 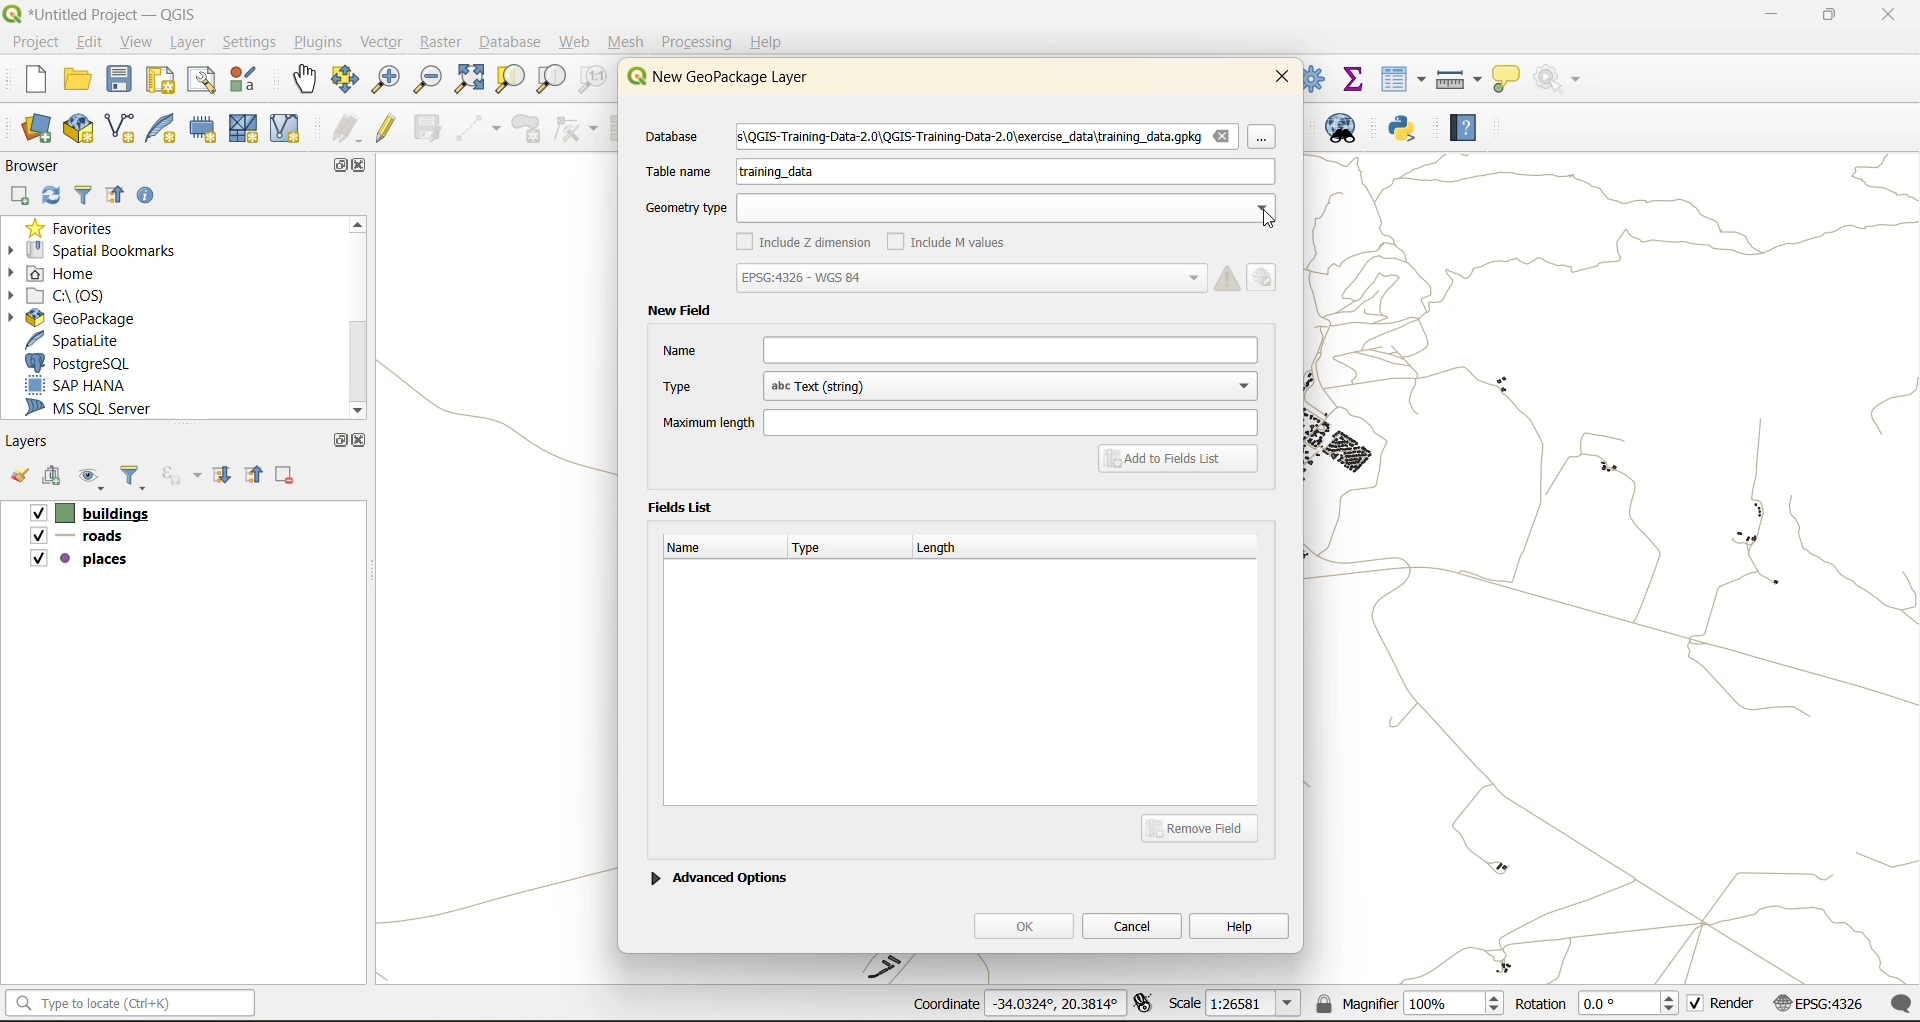 What do you see at coordinates (529, 134) in the screenshot?
I see `add polygon` at bounding box center [529, 134].